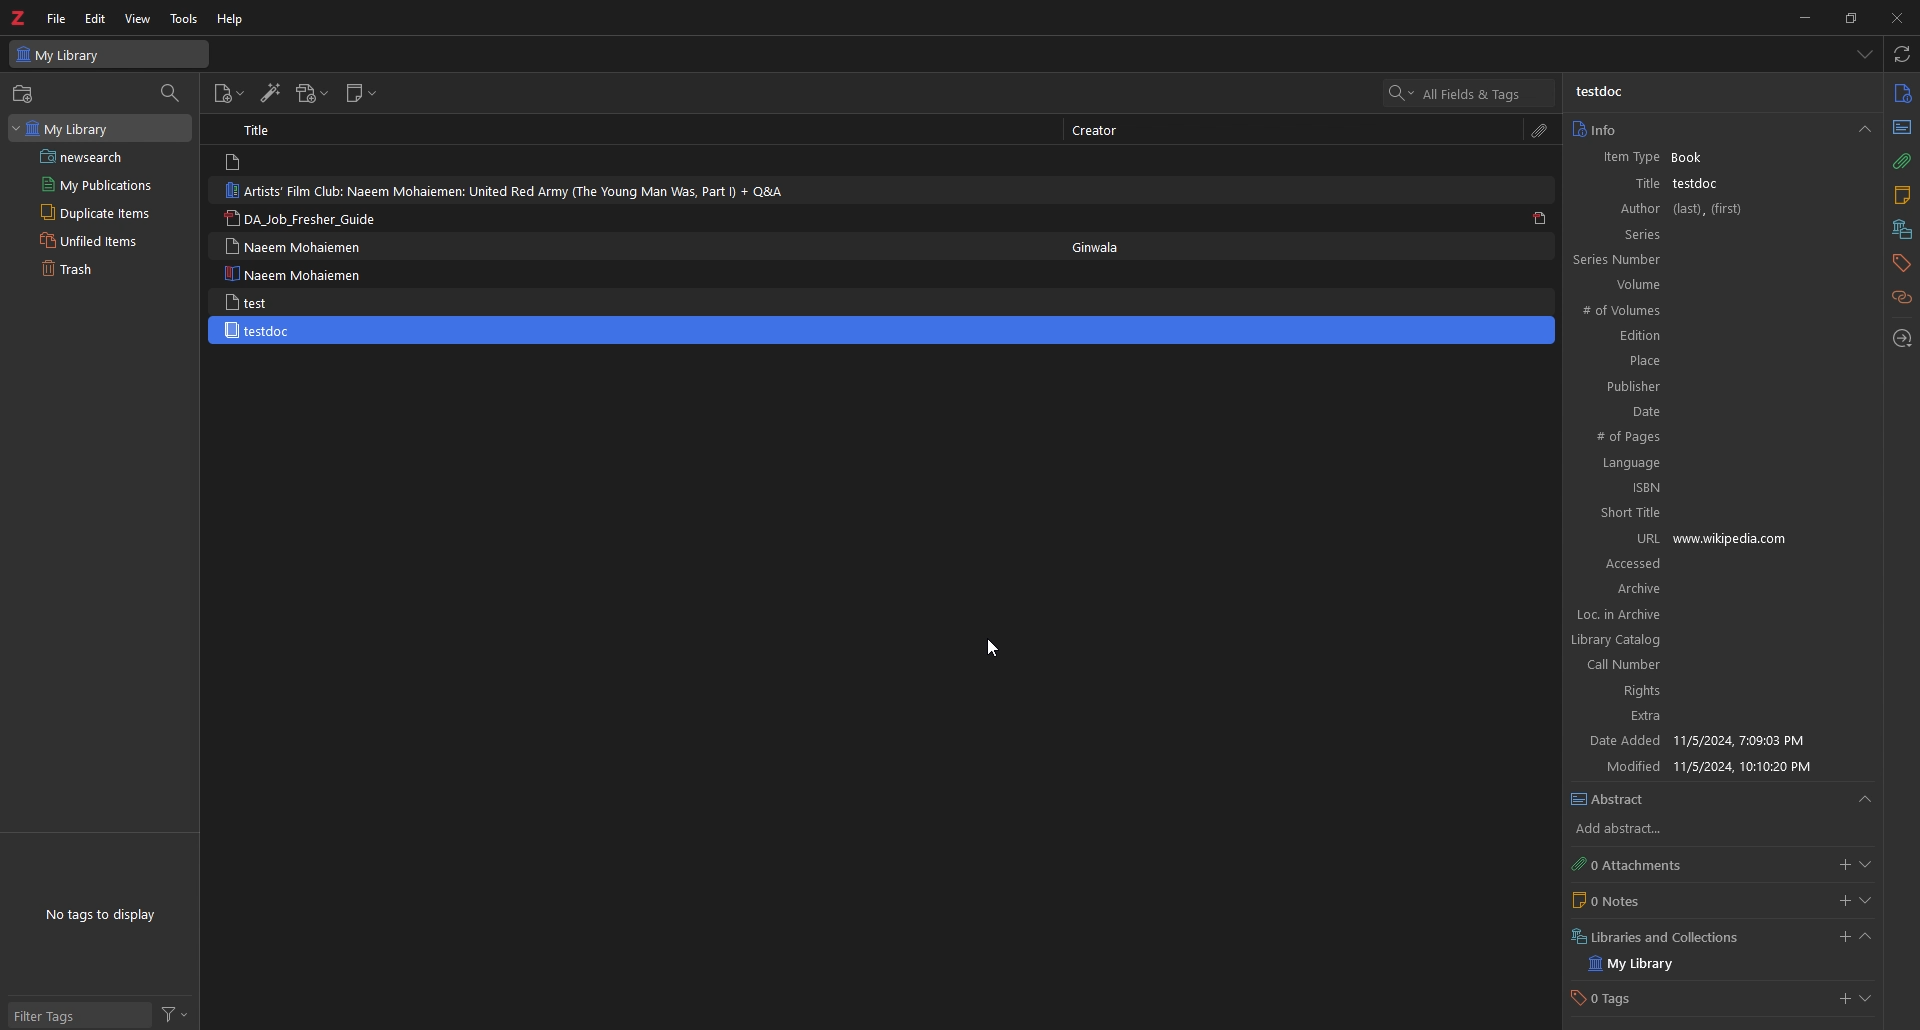 The image size is (1920, 1030). What do you see at coordinates (1901, 53) in the screenshot?
I see `sync with zotero.org` at bounding box center [1901, 53].